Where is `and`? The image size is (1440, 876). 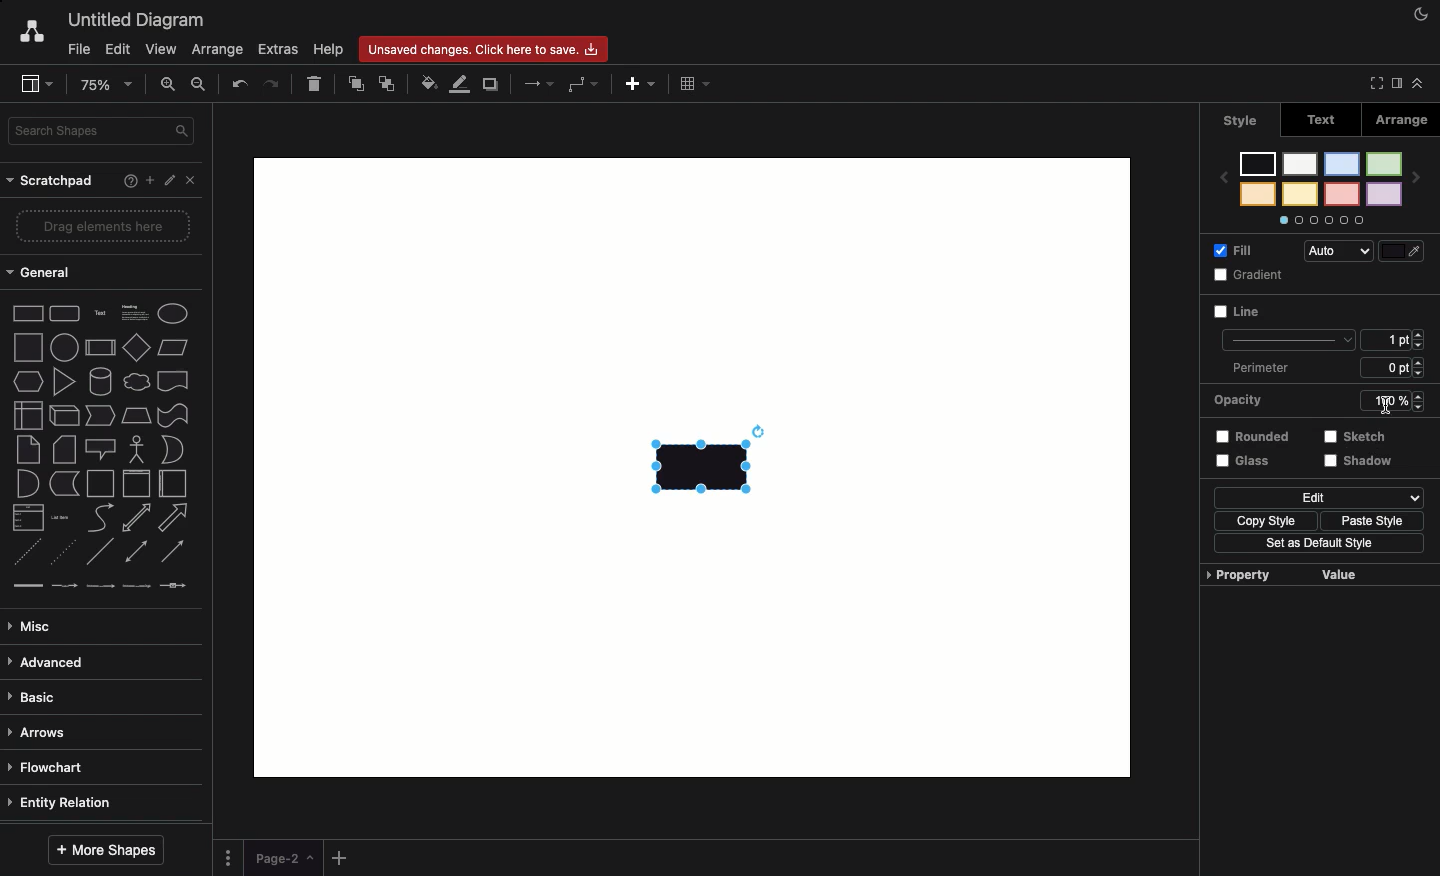 and is located at coordinates (27, 483).